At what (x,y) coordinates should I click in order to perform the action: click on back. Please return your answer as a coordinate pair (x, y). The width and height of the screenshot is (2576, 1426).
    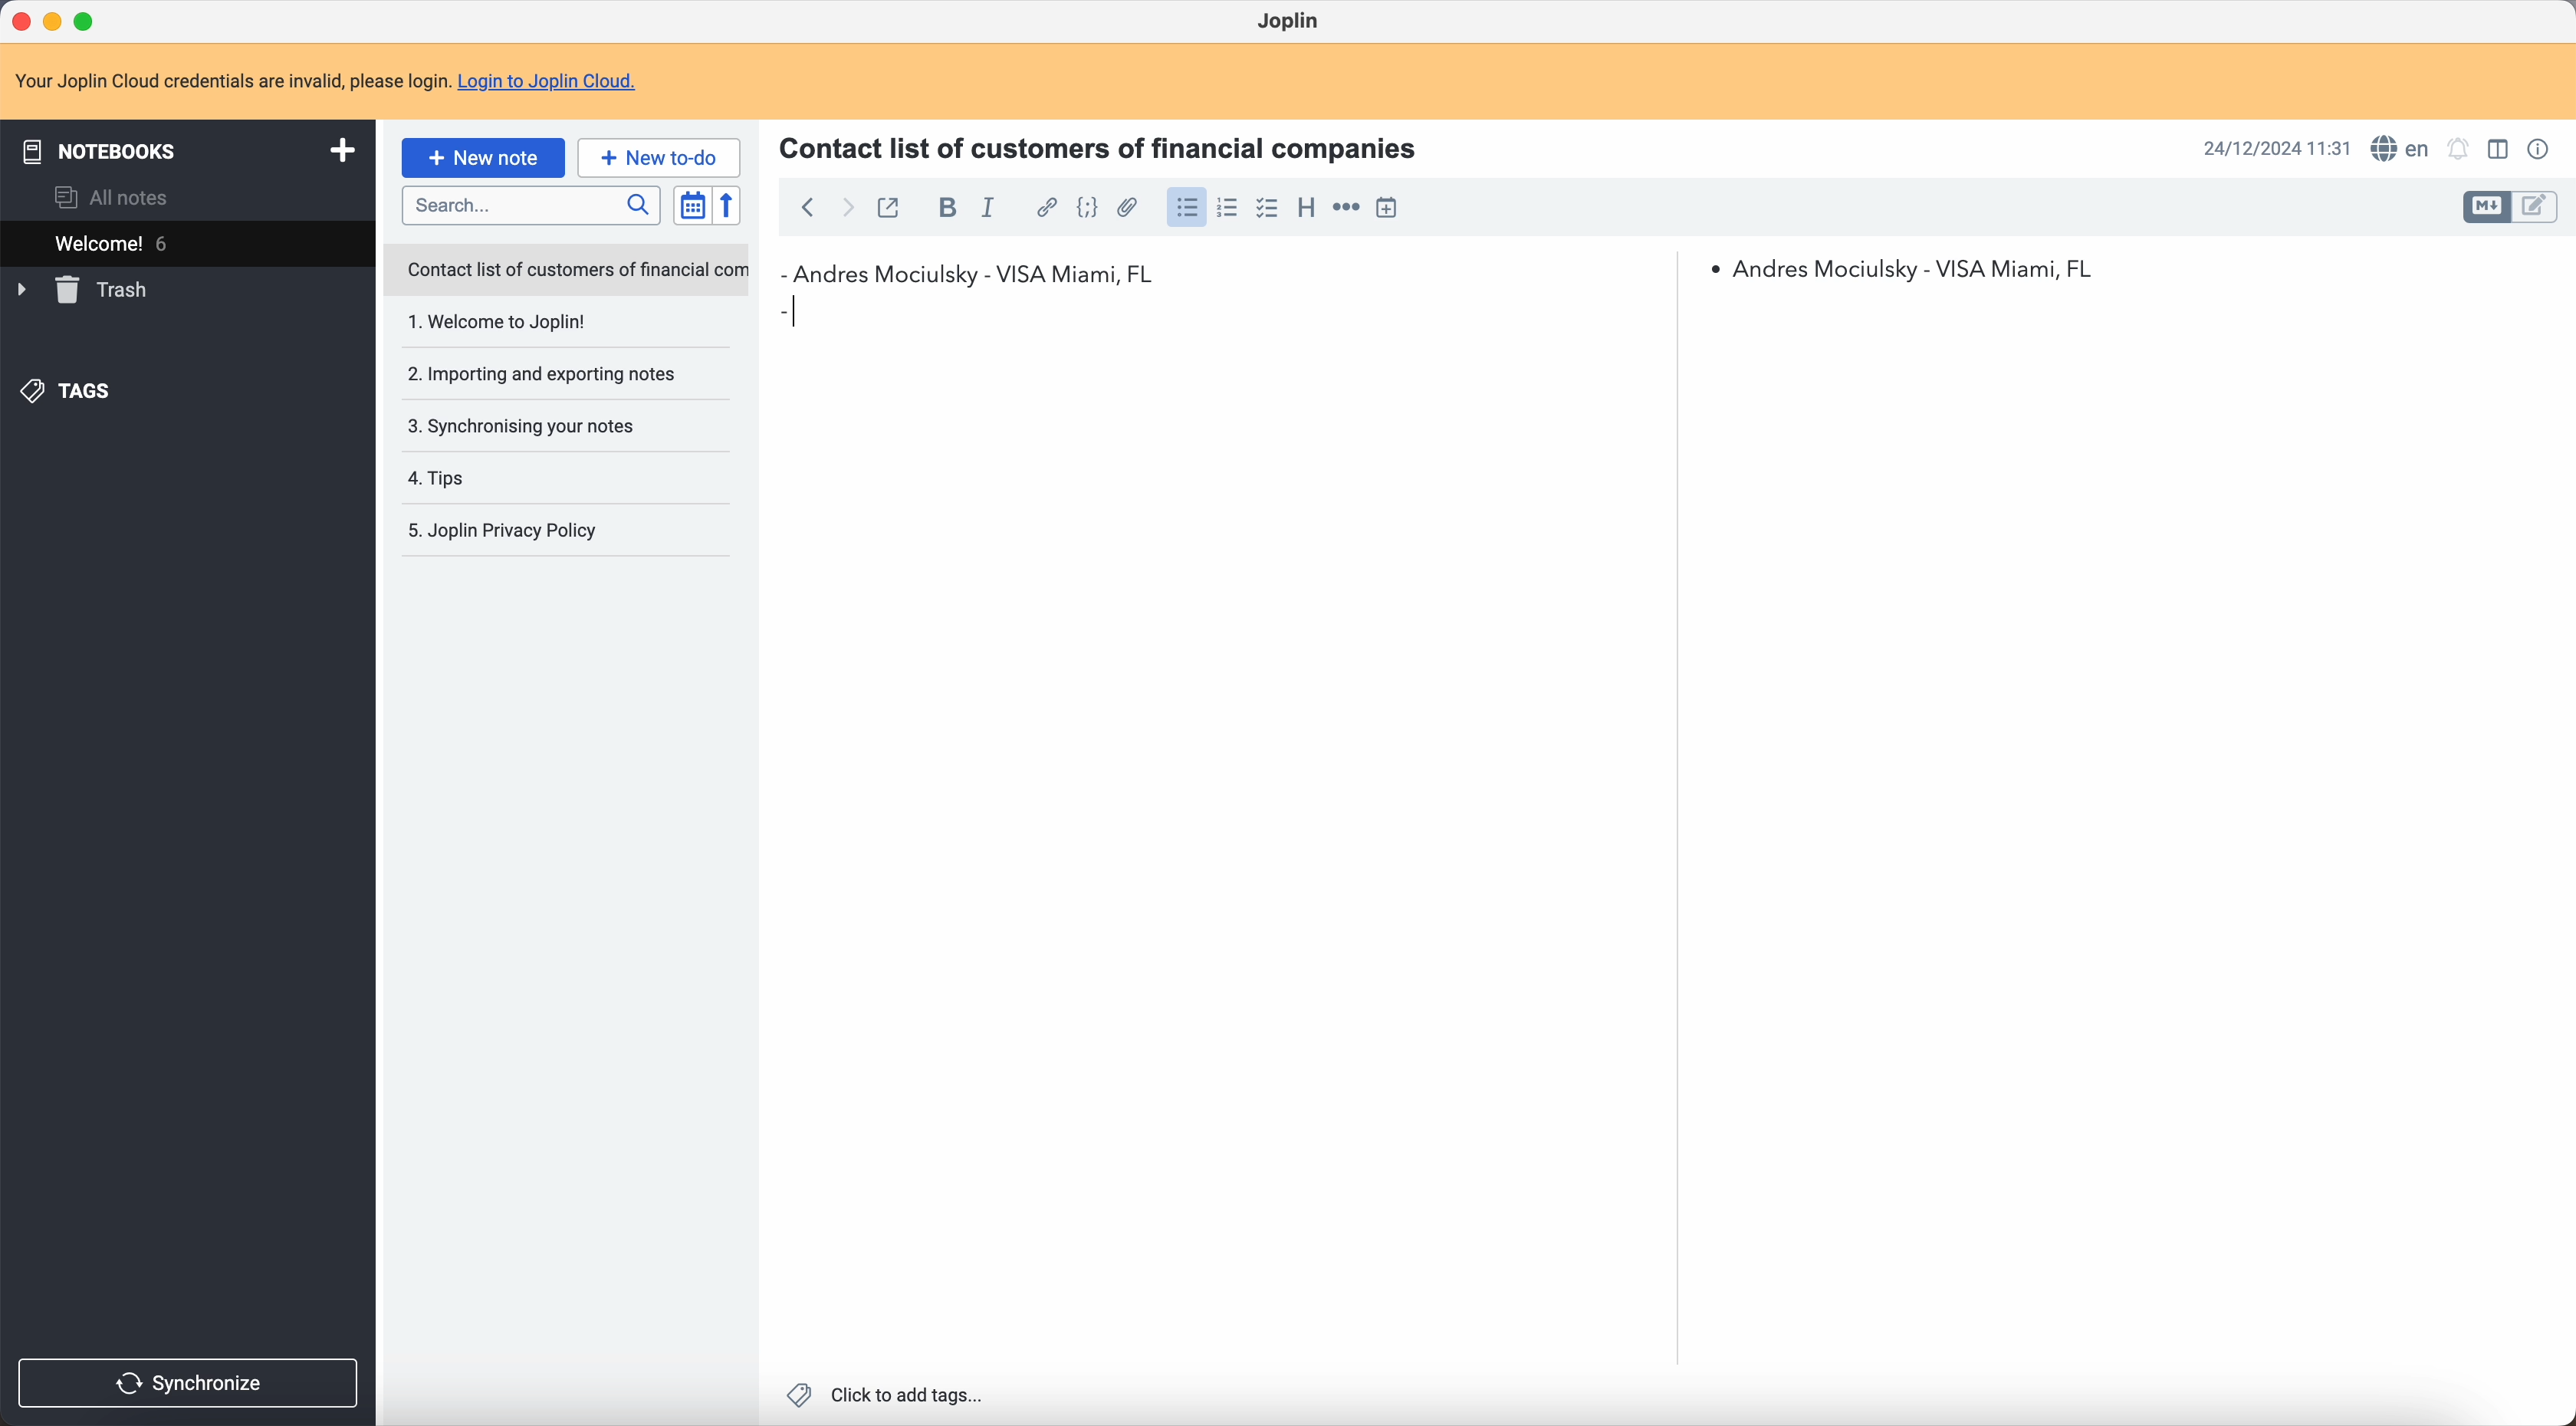
    Looking at the image, I should click on (807, 205).